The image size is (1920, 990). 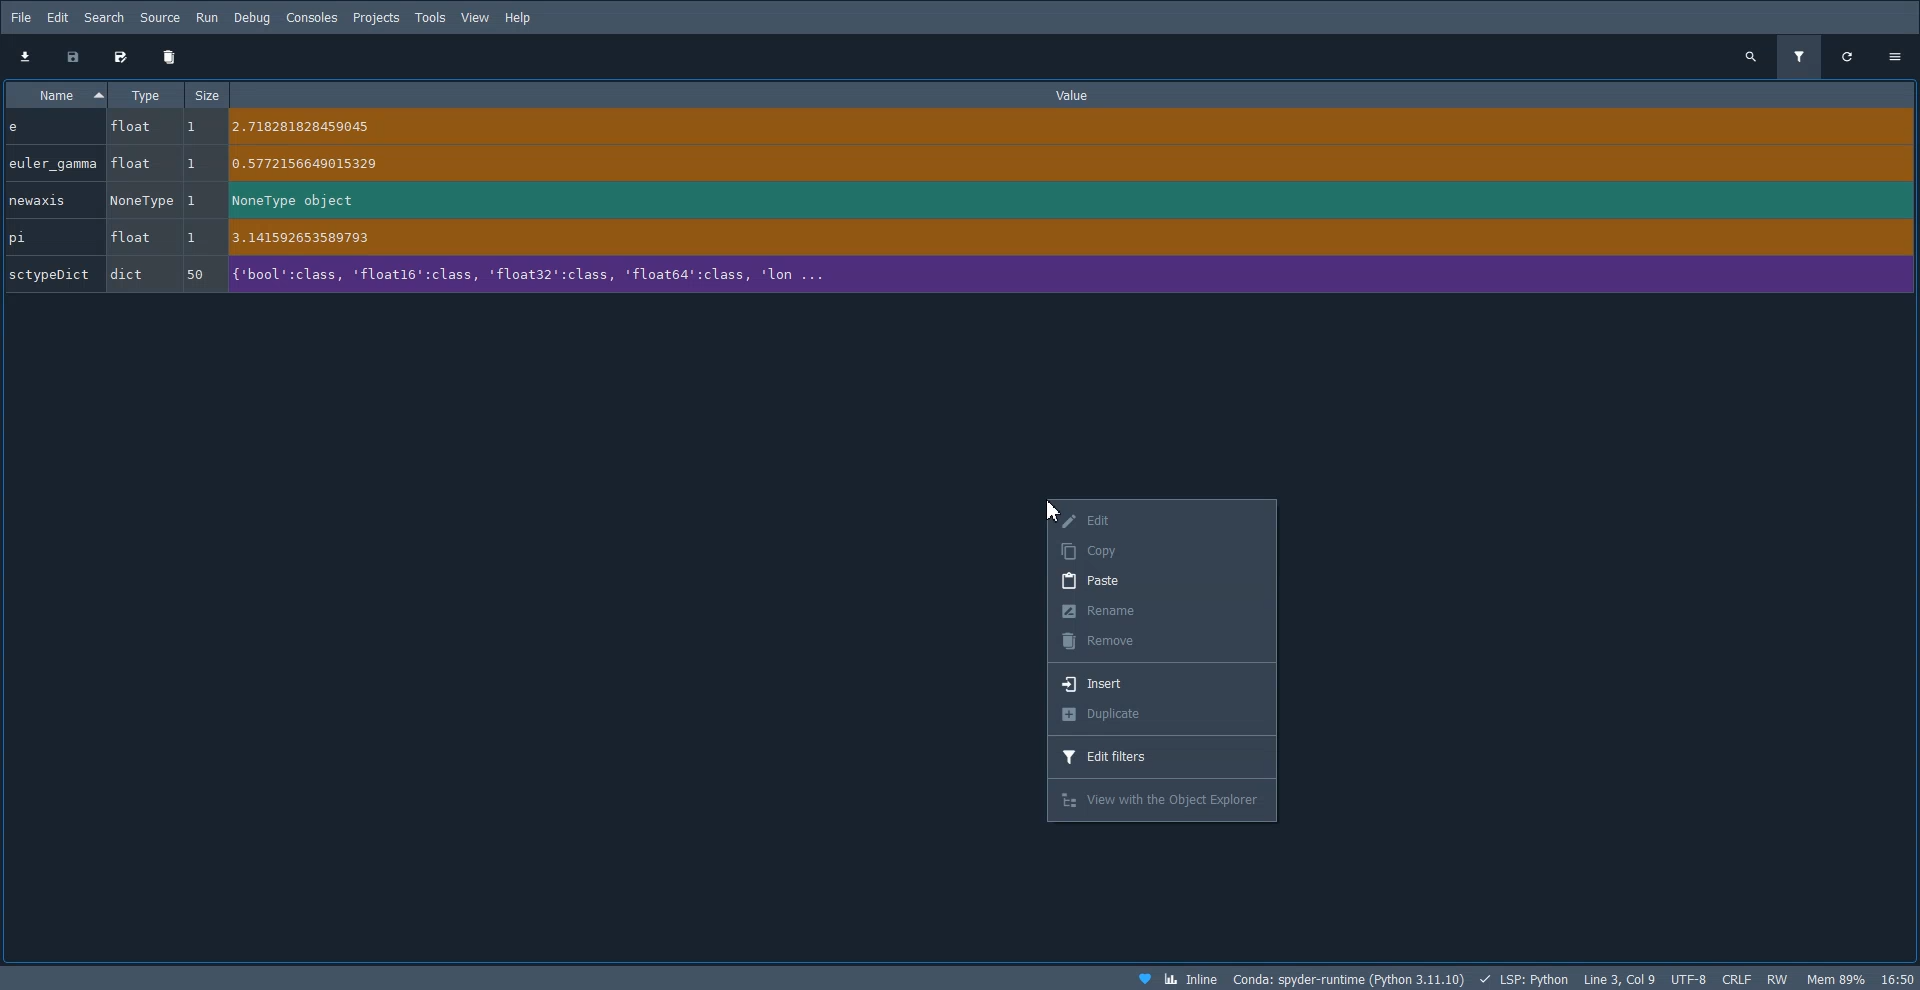 What do you see at coordinates (207, 16) in the screenshot?
I see `Run` at bounding box center [207, 16].